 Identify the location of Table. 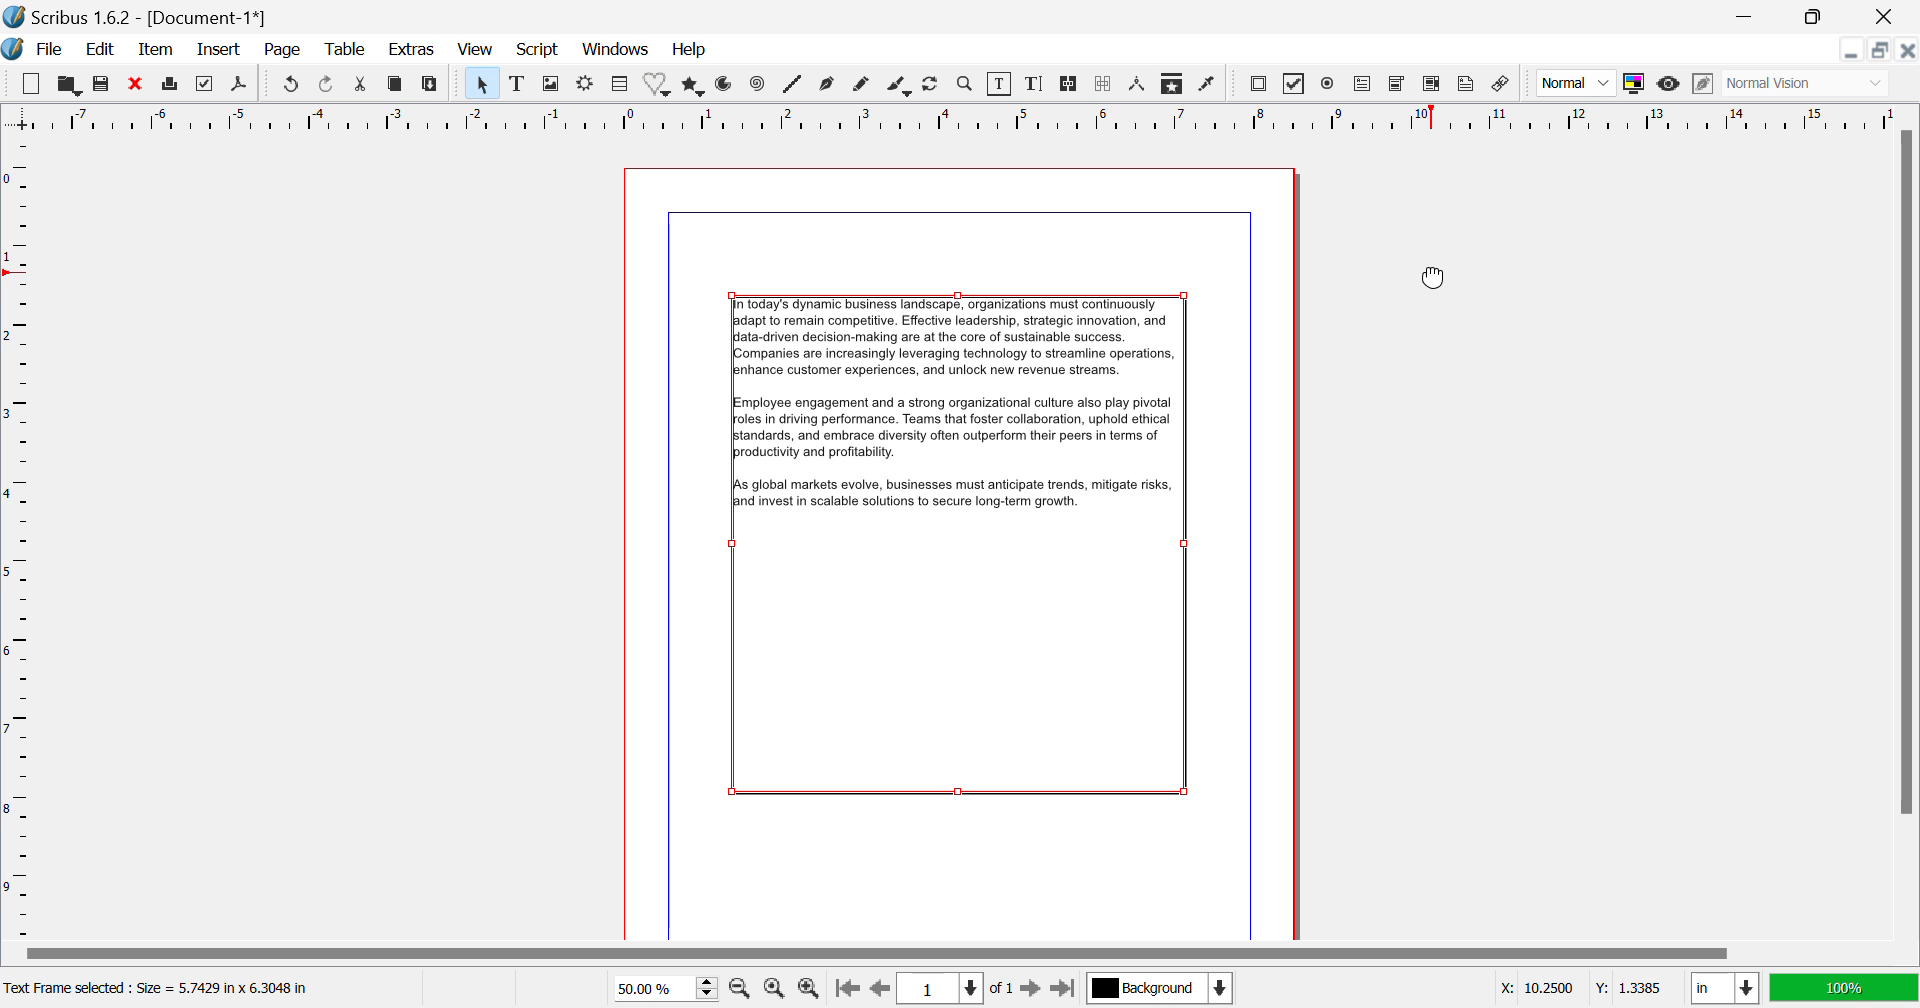
(346, 51).